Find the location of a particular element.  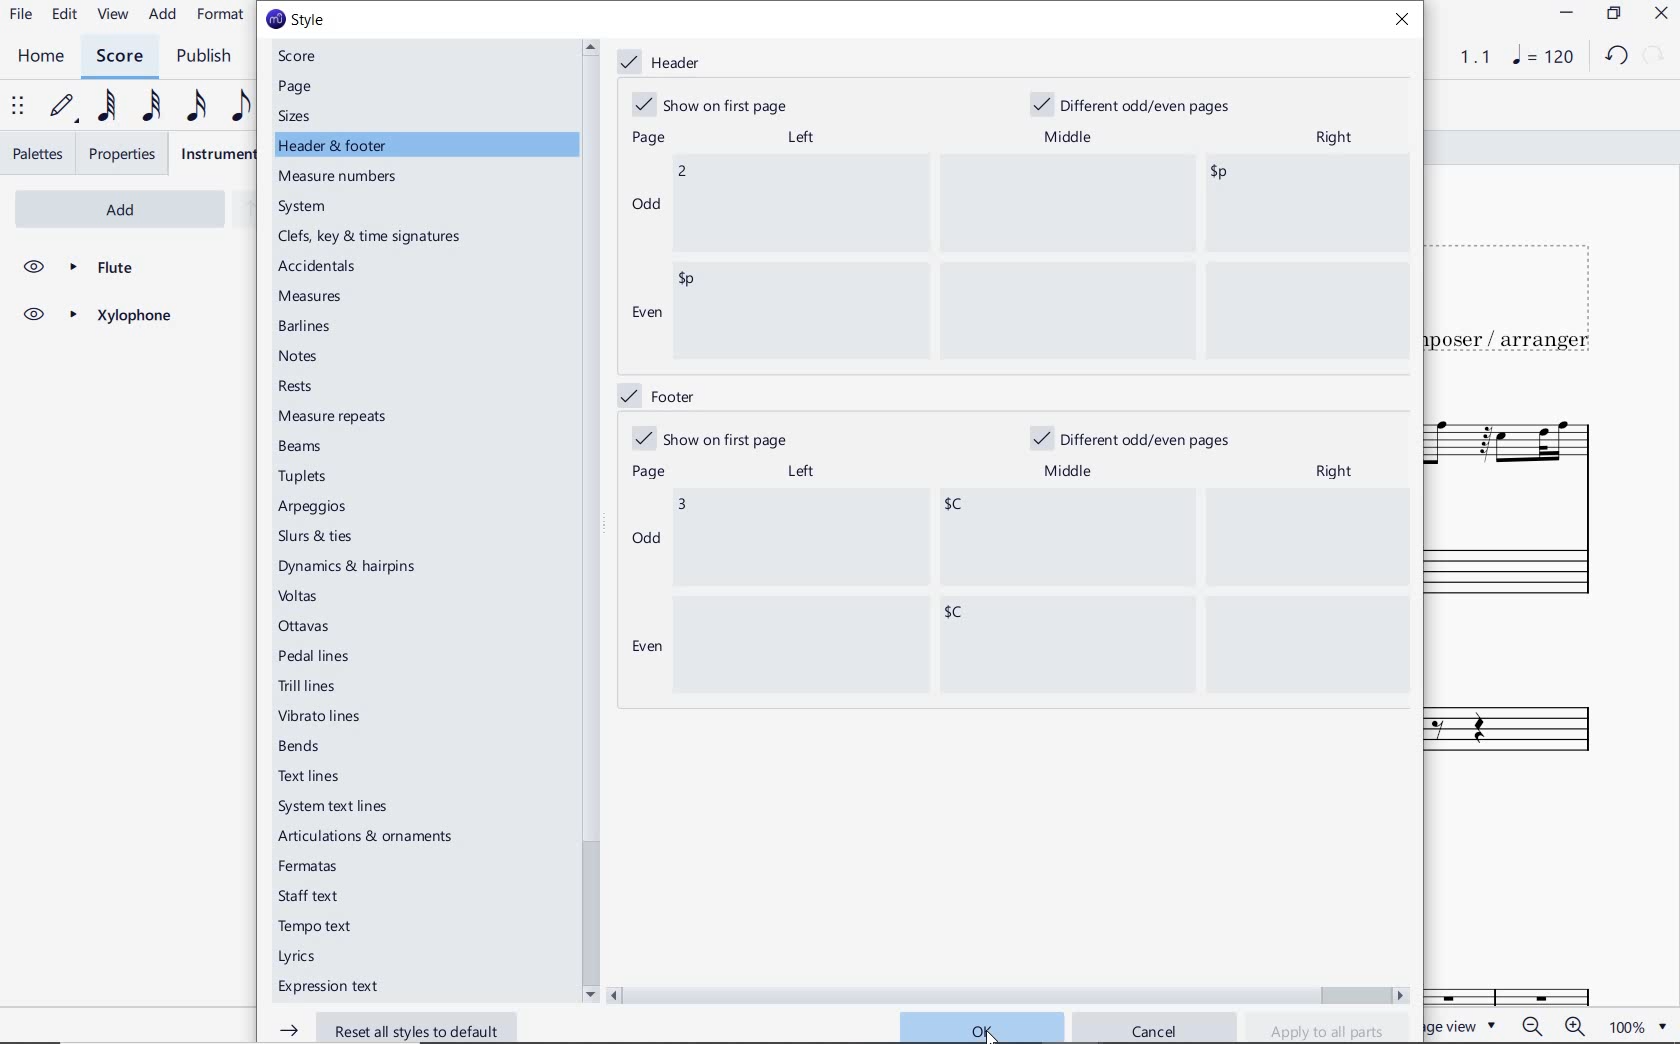

RESTORE DOWN is located at coordinates (1613, 14).